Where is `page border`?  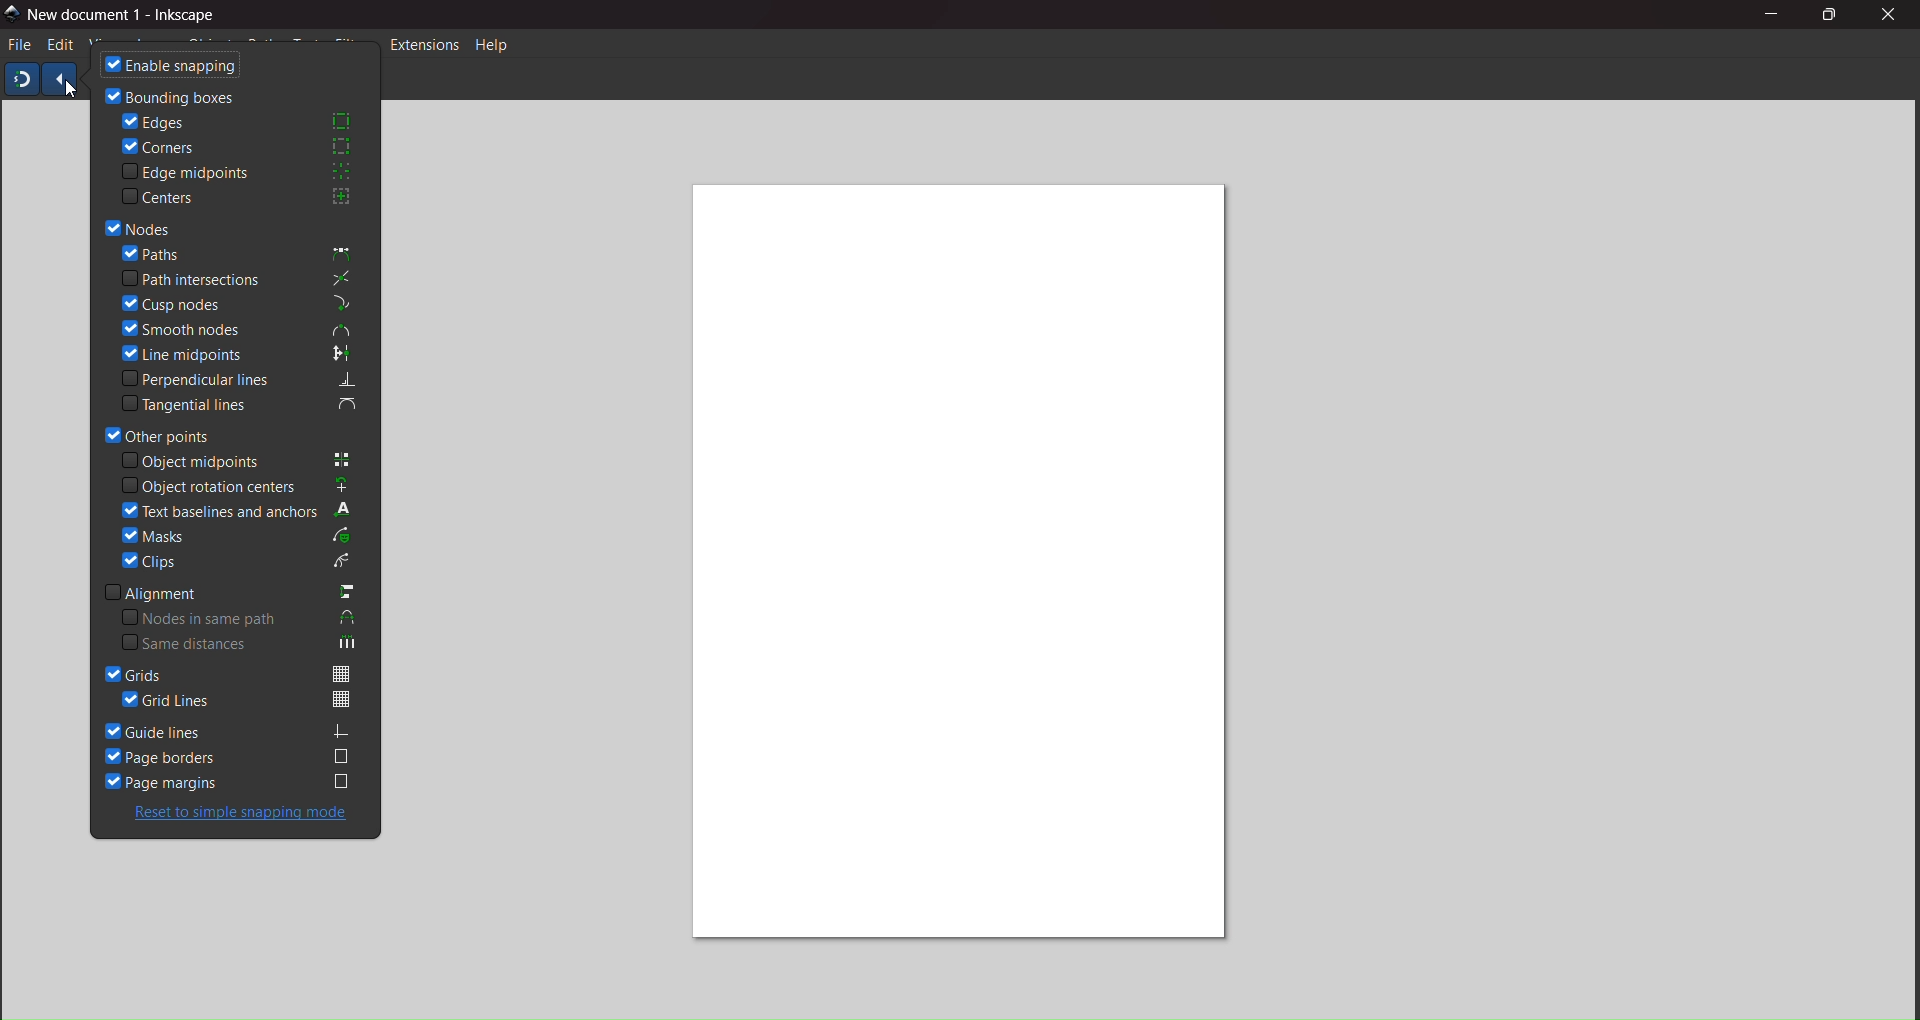
page border is located at coordinates (229, 757).